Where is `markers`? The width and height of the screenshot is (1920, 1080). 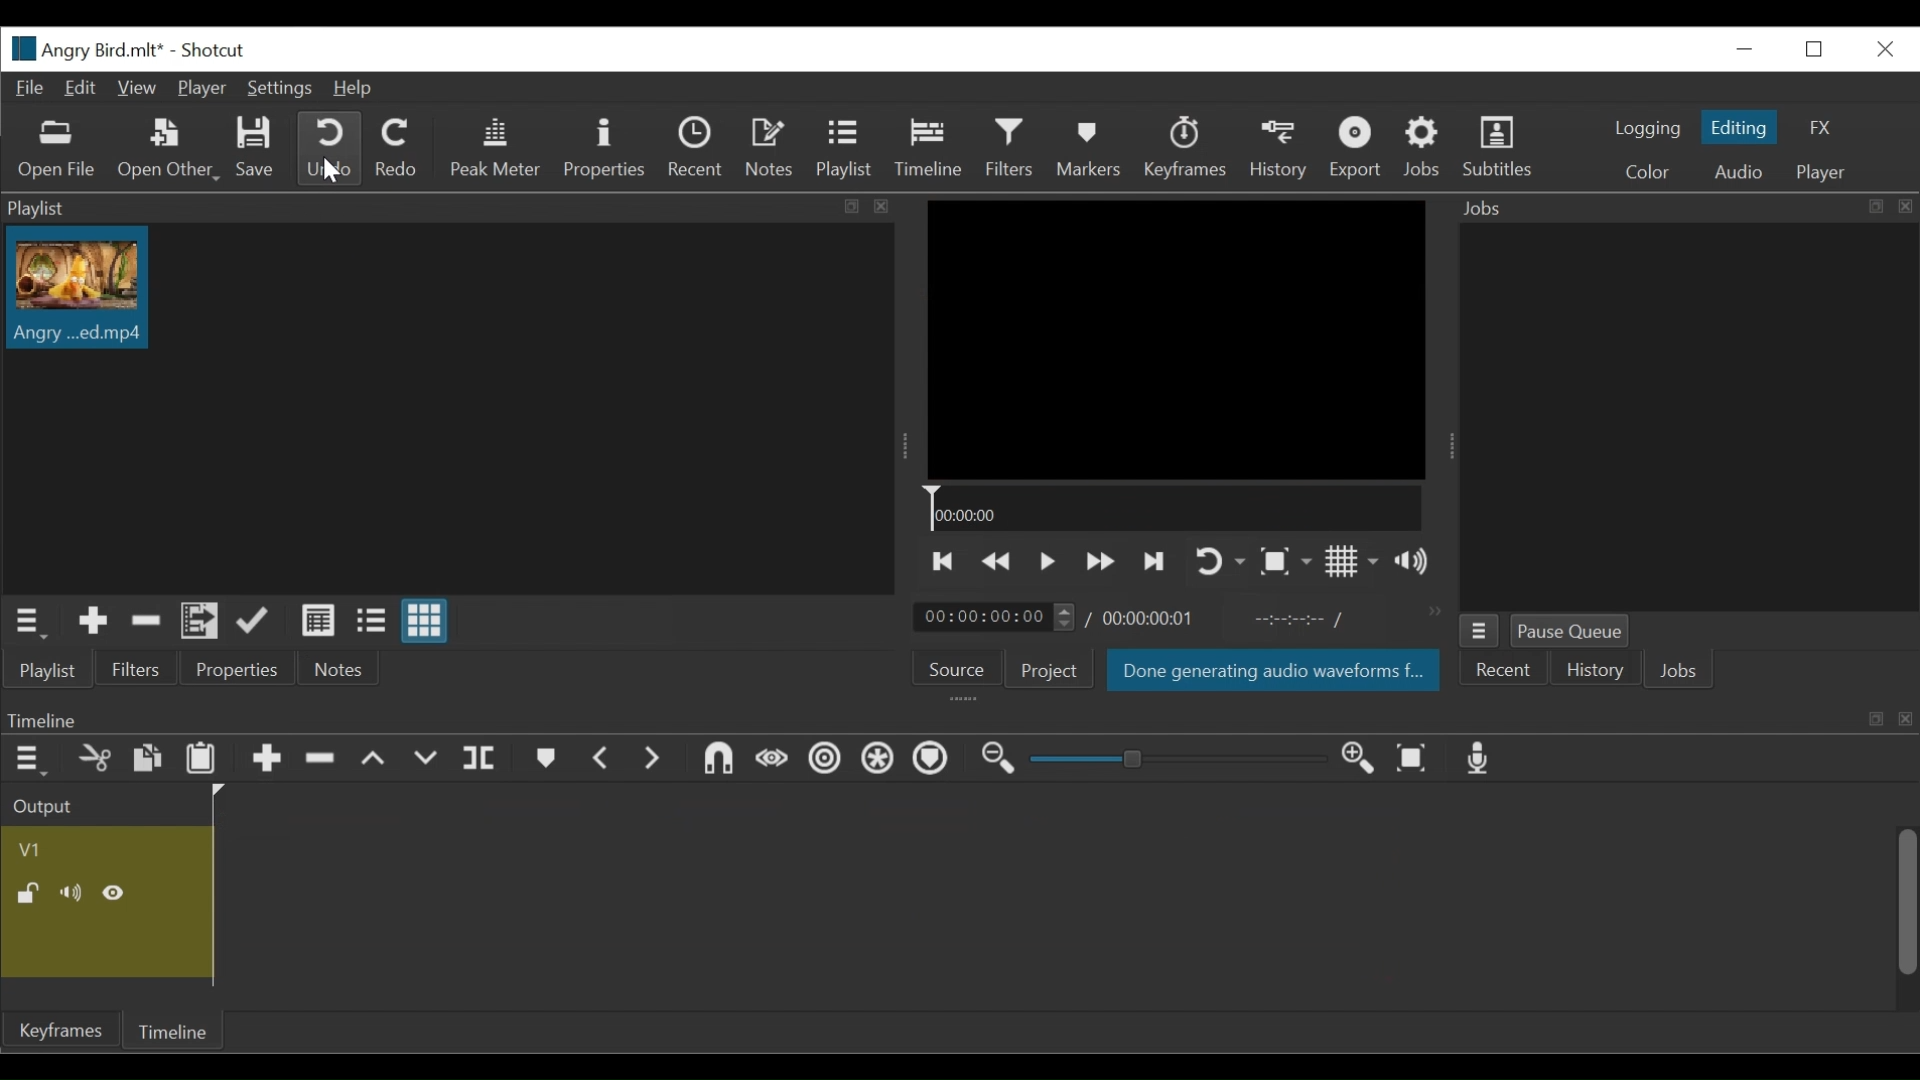 markers is located at coordinates (547, 759).